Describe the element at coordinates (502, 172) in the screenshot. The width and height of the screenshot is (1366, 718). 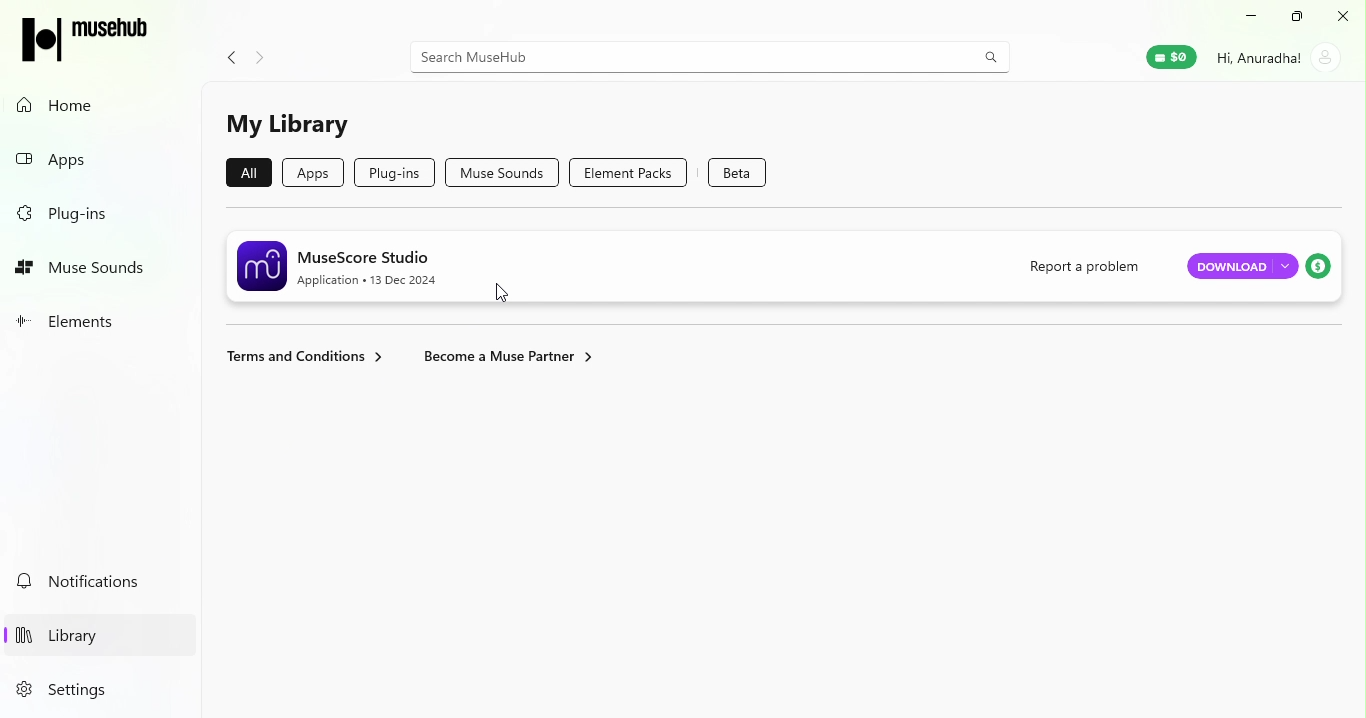
I see `Muse sounds` at that location.